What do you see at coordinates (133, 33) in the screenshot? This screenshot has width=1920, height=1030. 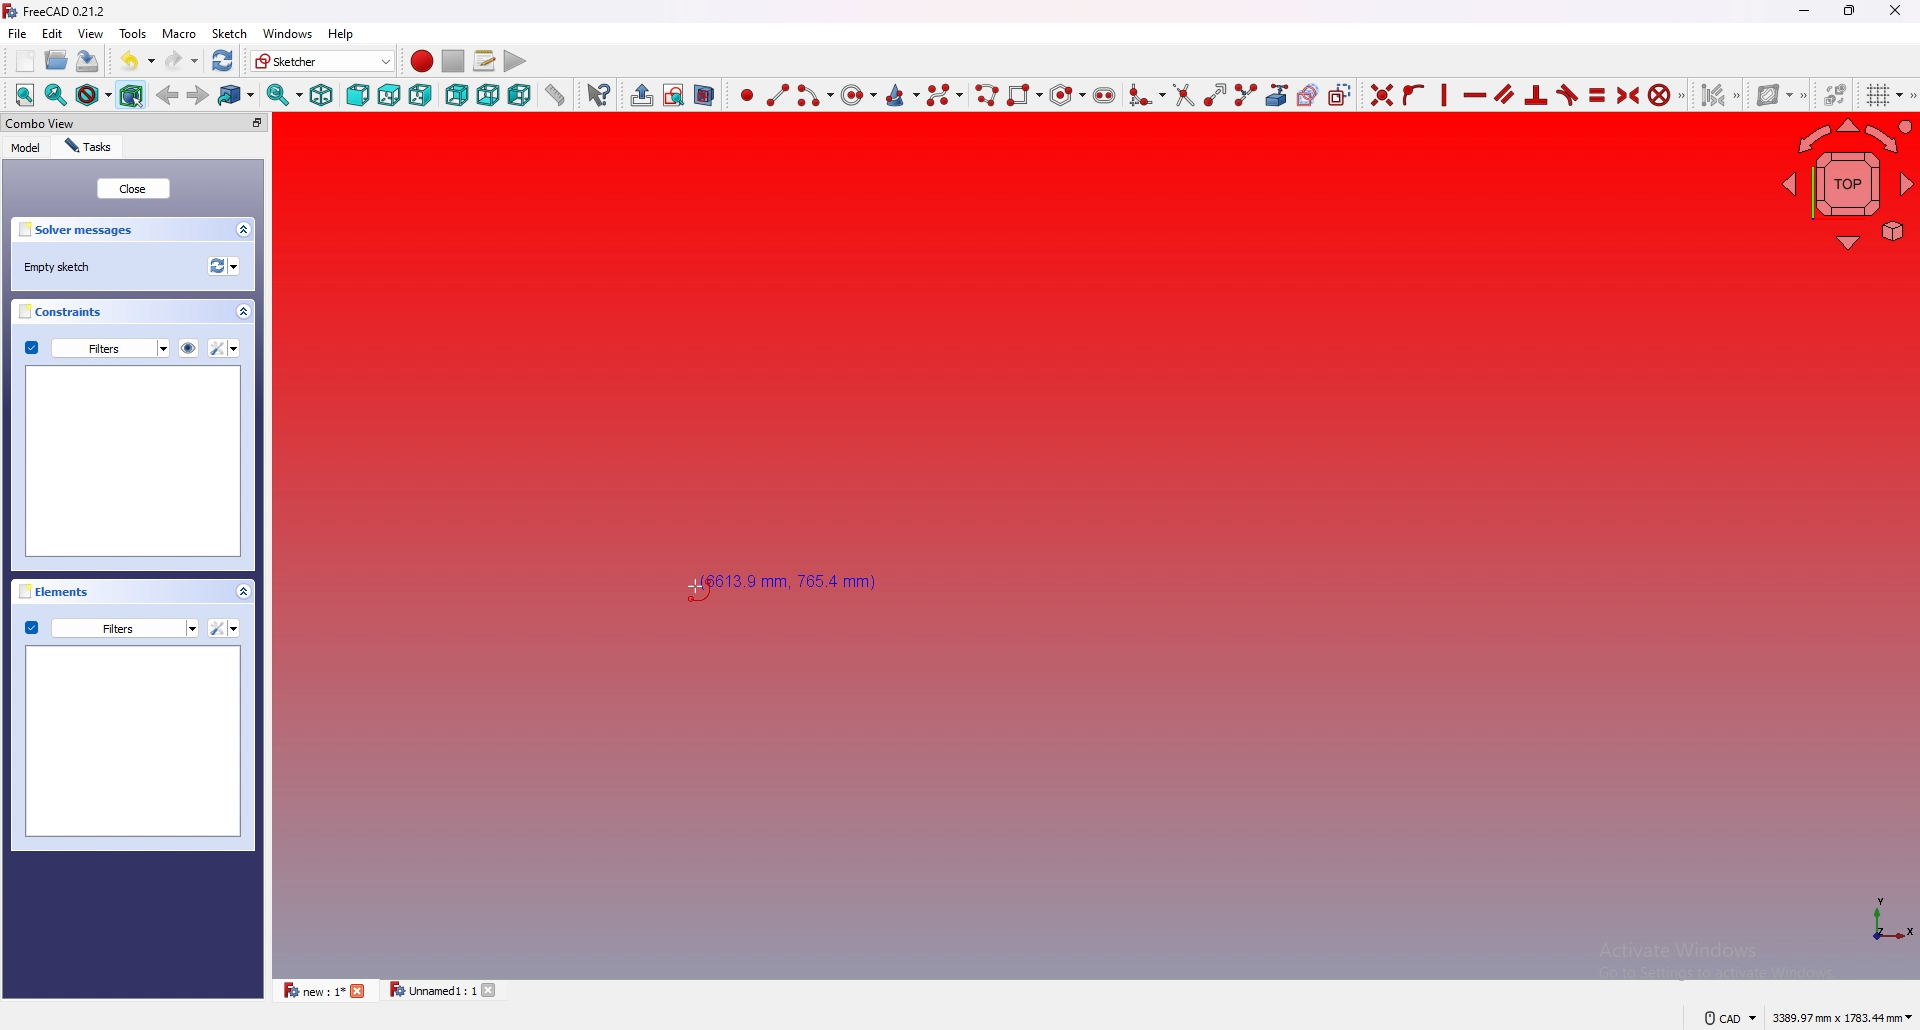 I see `tools` at bounding box center [133, 33].